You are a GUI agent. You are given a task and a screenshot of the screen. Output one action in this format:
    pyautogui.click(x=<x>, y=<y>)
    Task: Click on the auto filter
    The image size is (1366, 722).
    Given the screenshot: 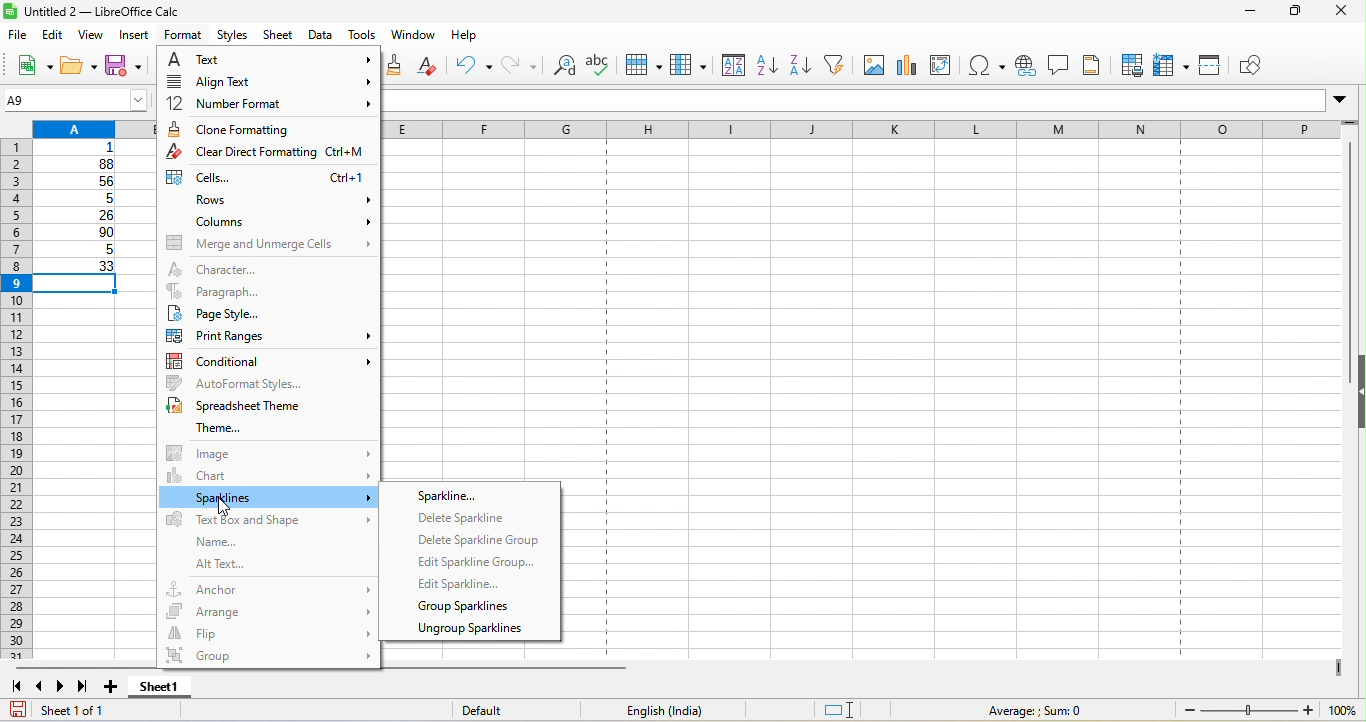 What is the action you would take?
    pyautogui.click(x=840, y=65)
    